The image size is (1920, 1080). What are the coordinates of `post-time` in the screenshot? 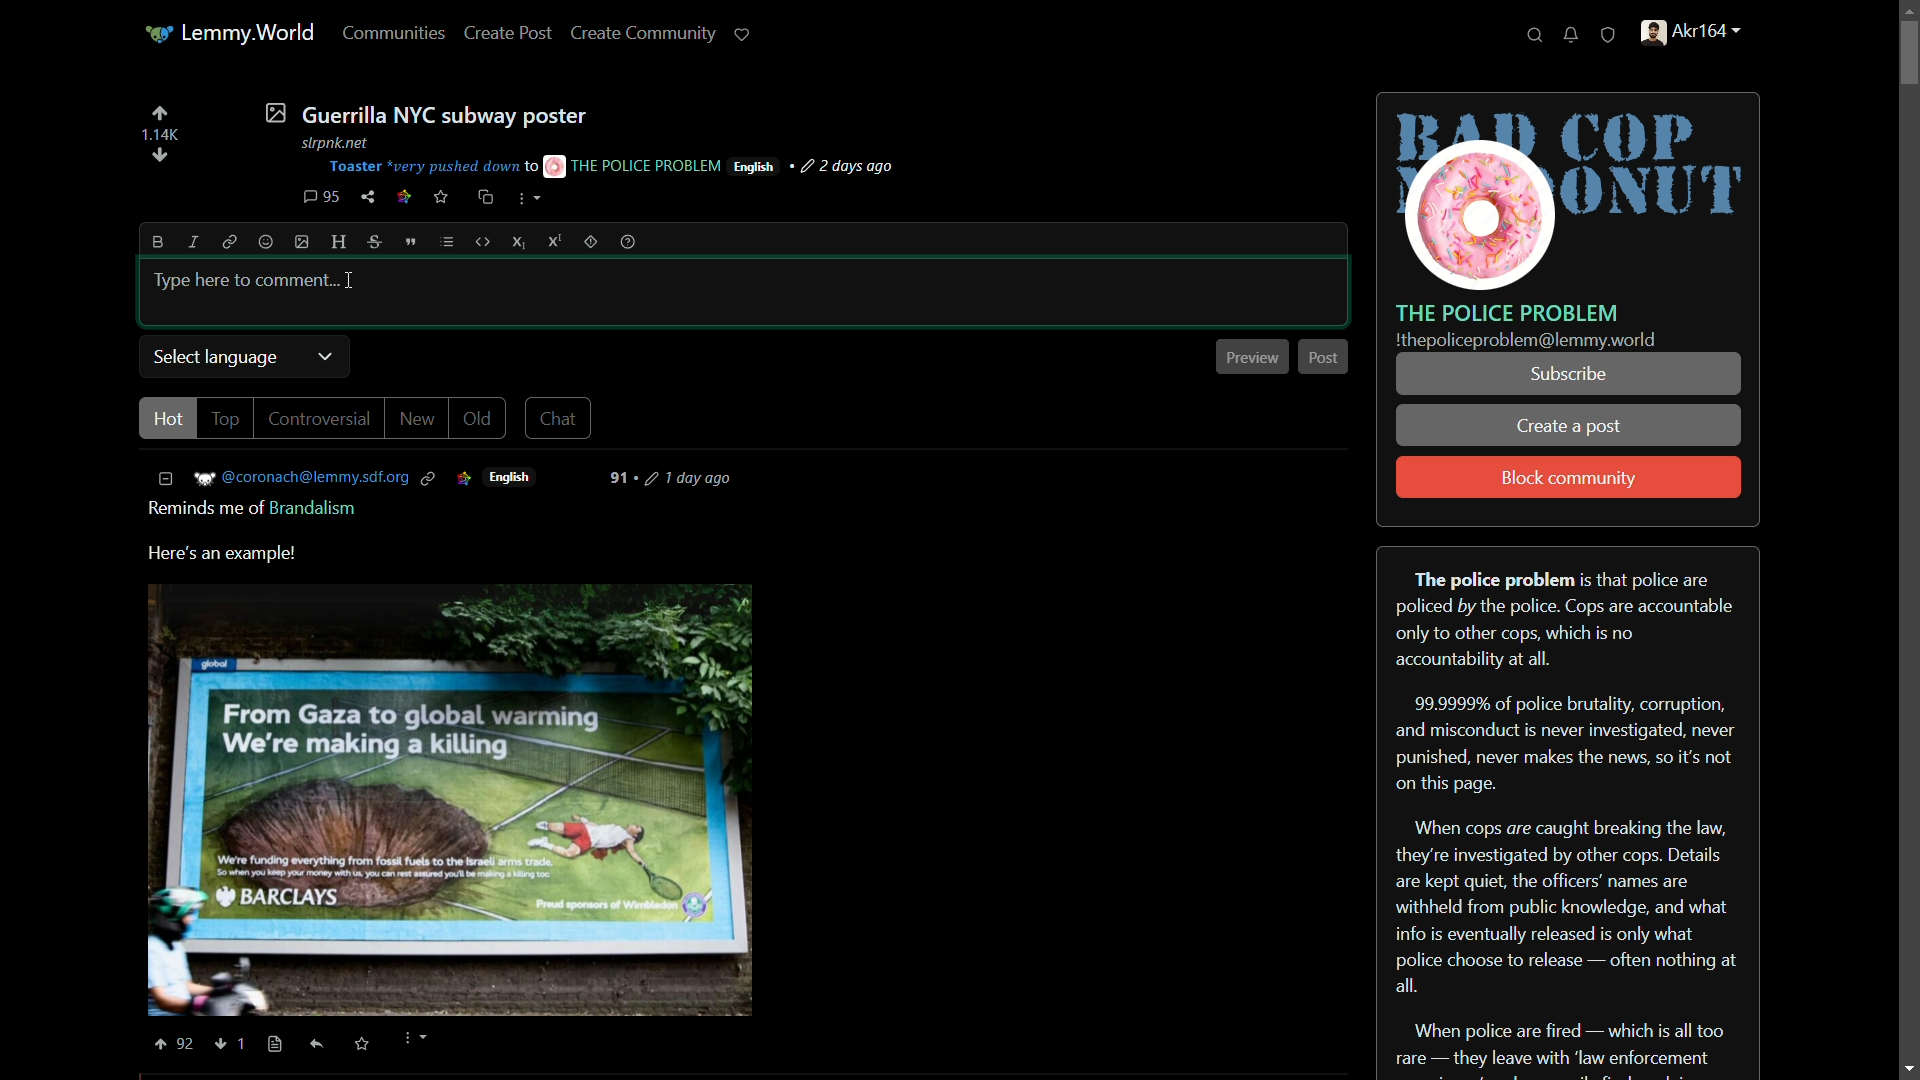 It's located at (850, 167).